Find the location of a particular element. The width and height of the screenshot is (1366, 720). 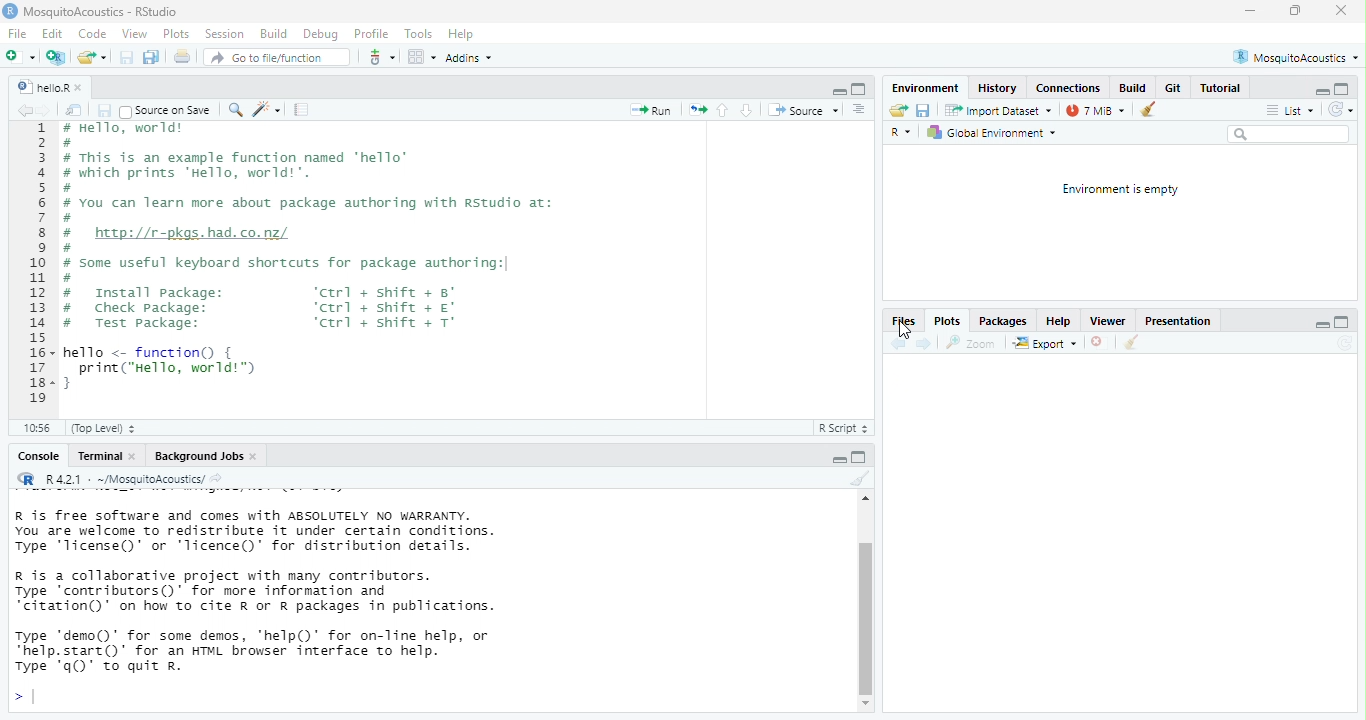

 Packages is located at coordinates (1004, 320).